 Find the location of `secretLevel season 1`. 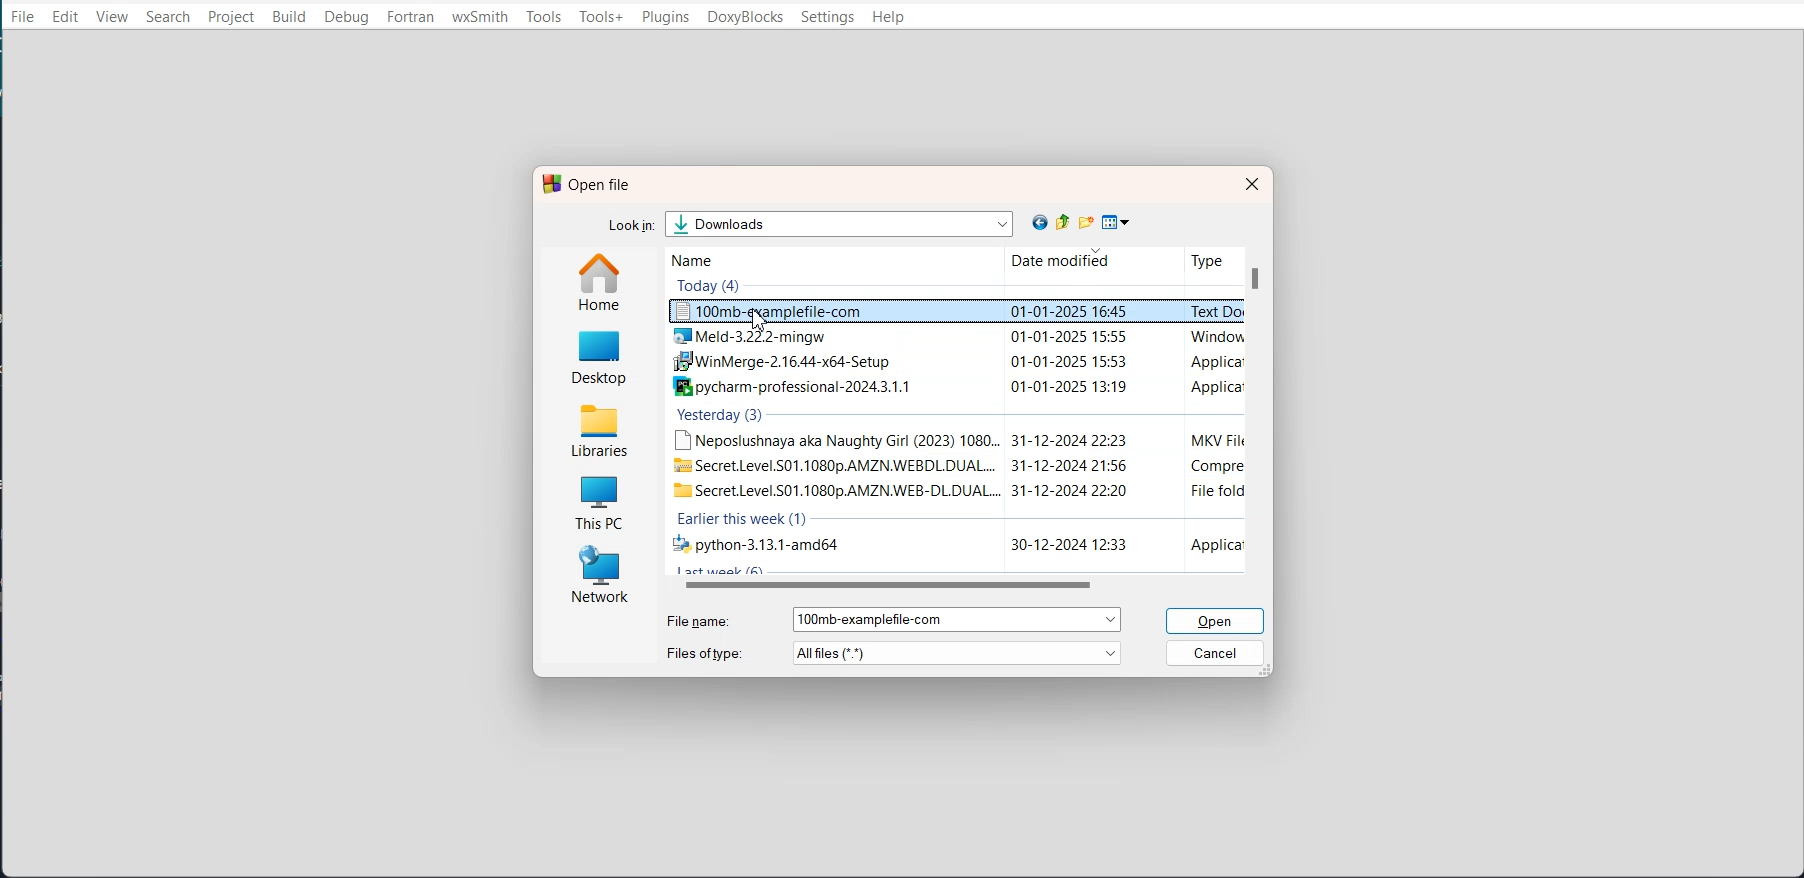

secretLevel season 1 is located at coordinates (951, 490).